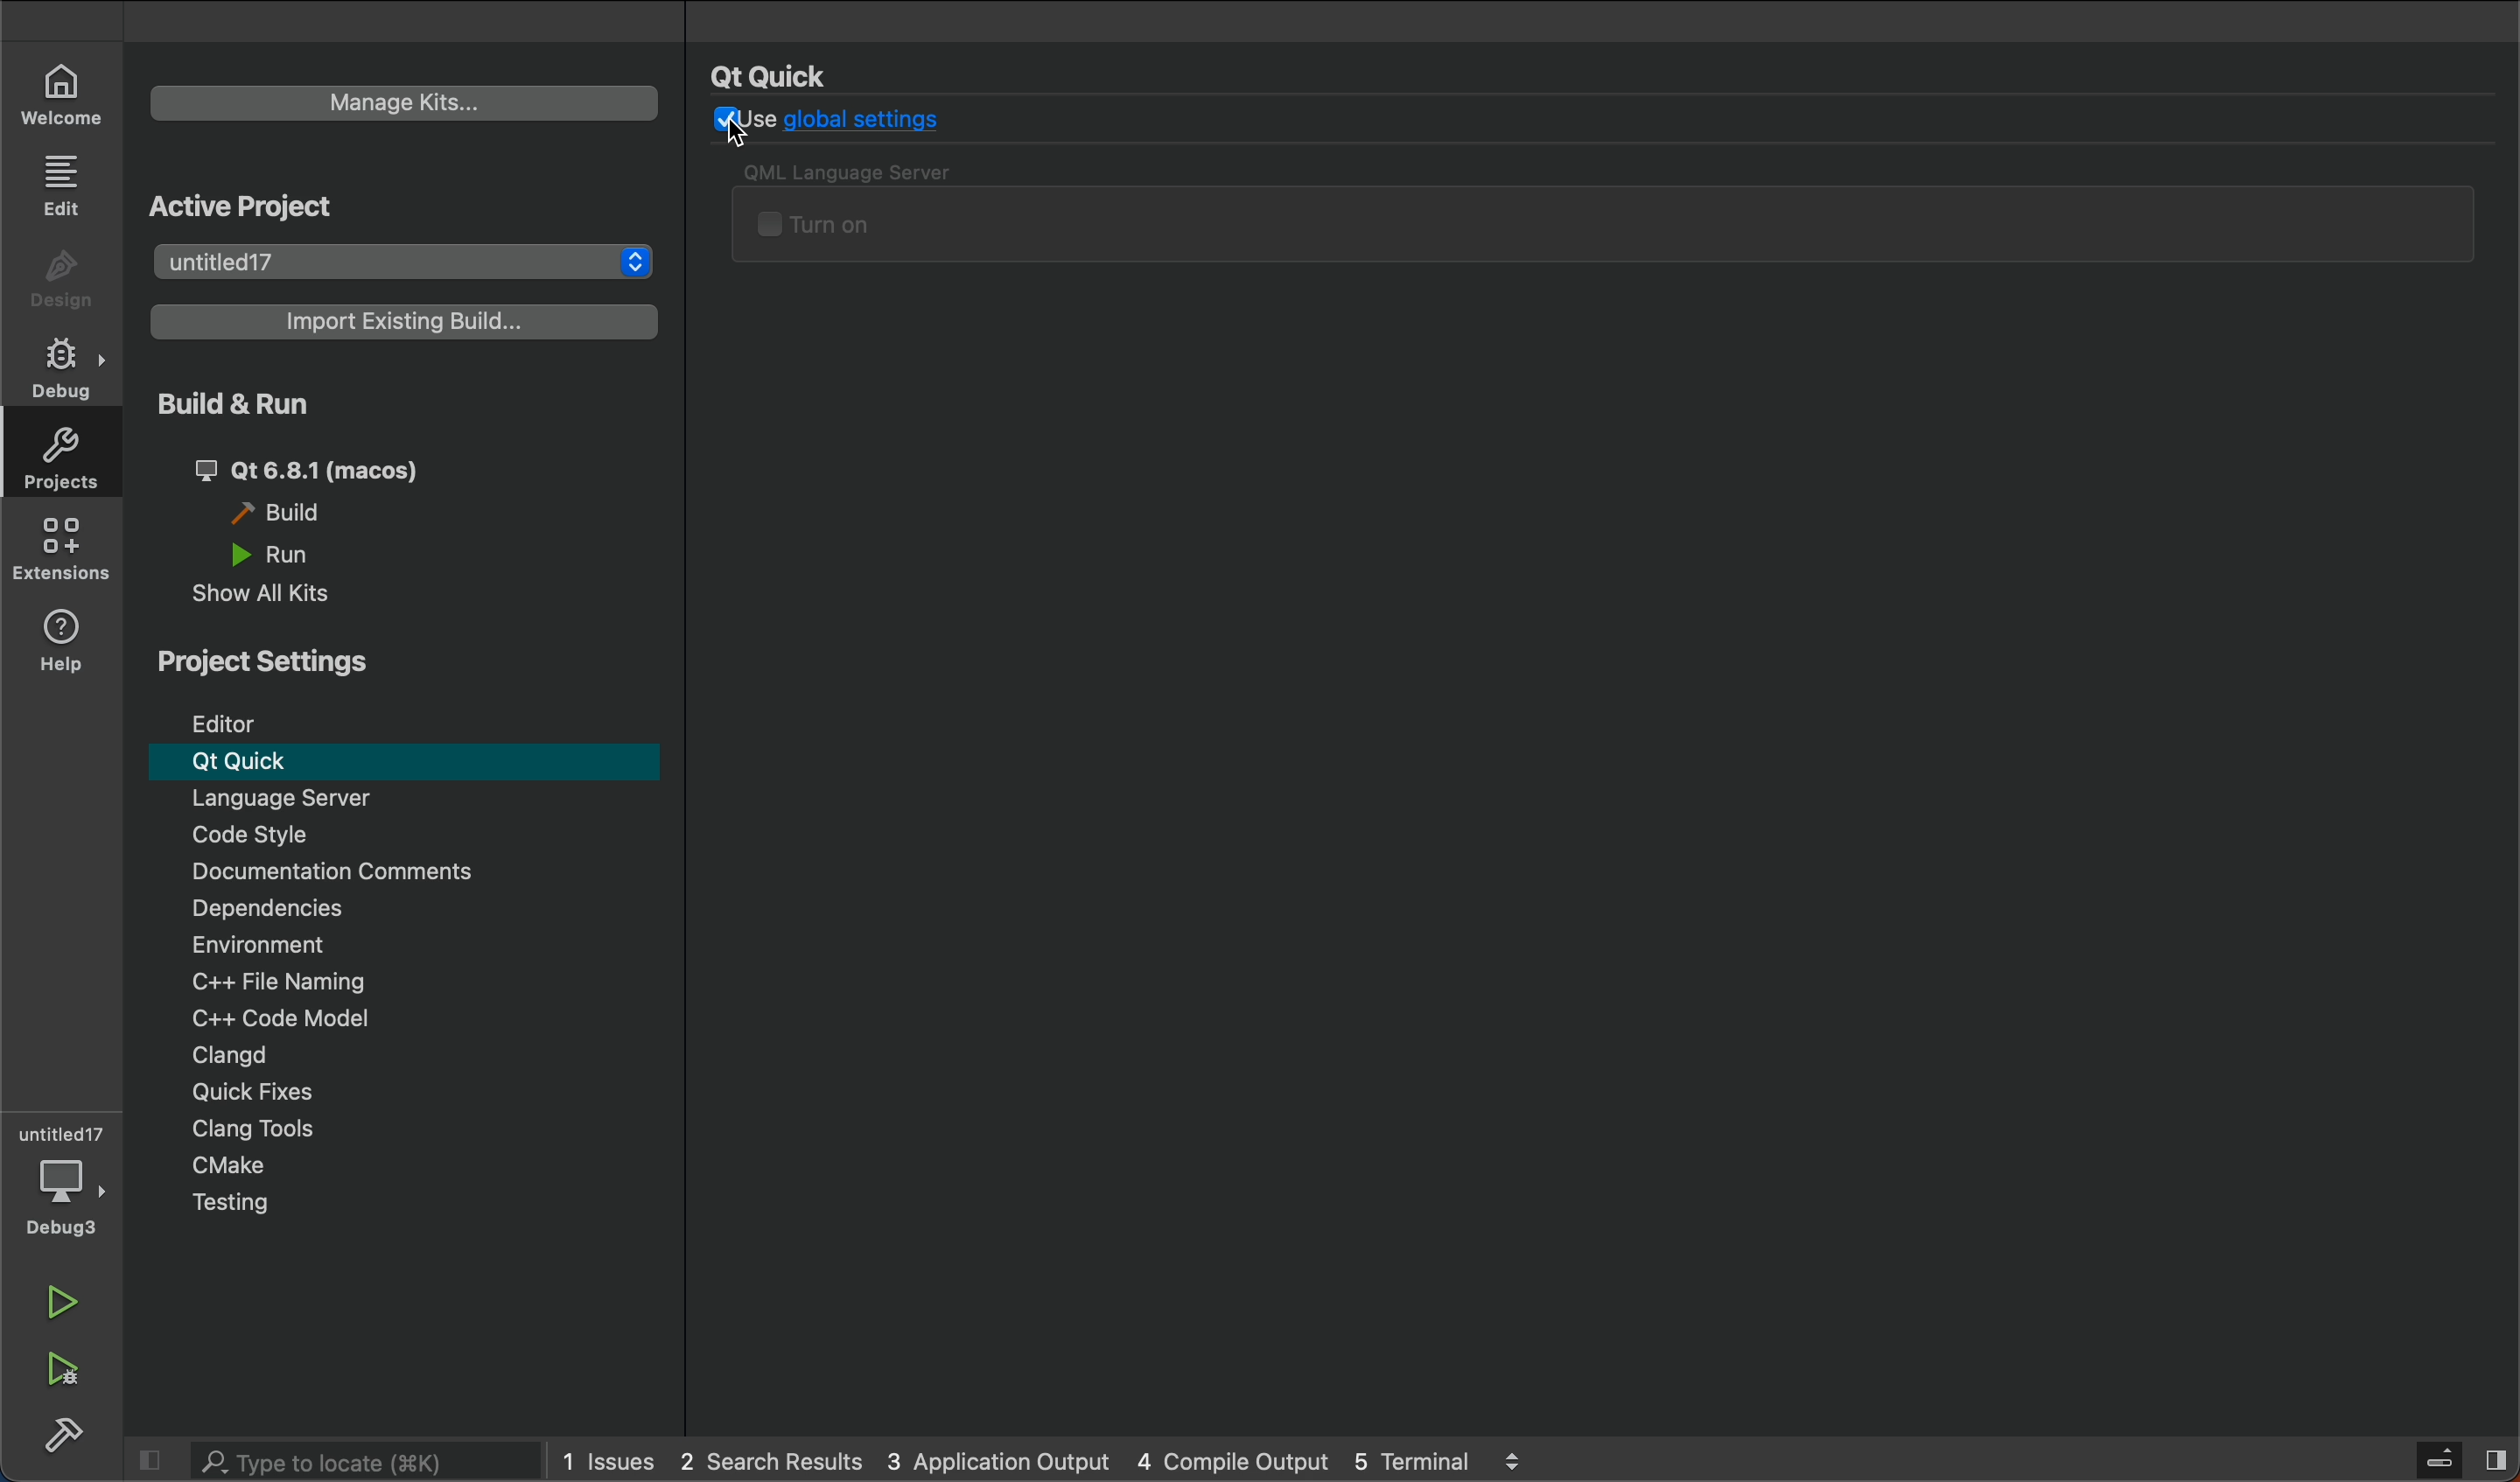 Image resolution: width=2520 pixels, height=1482 pixels. Describe the element at coordinates (851, 120) in the screenshot. I see `use global settings ` at that location.